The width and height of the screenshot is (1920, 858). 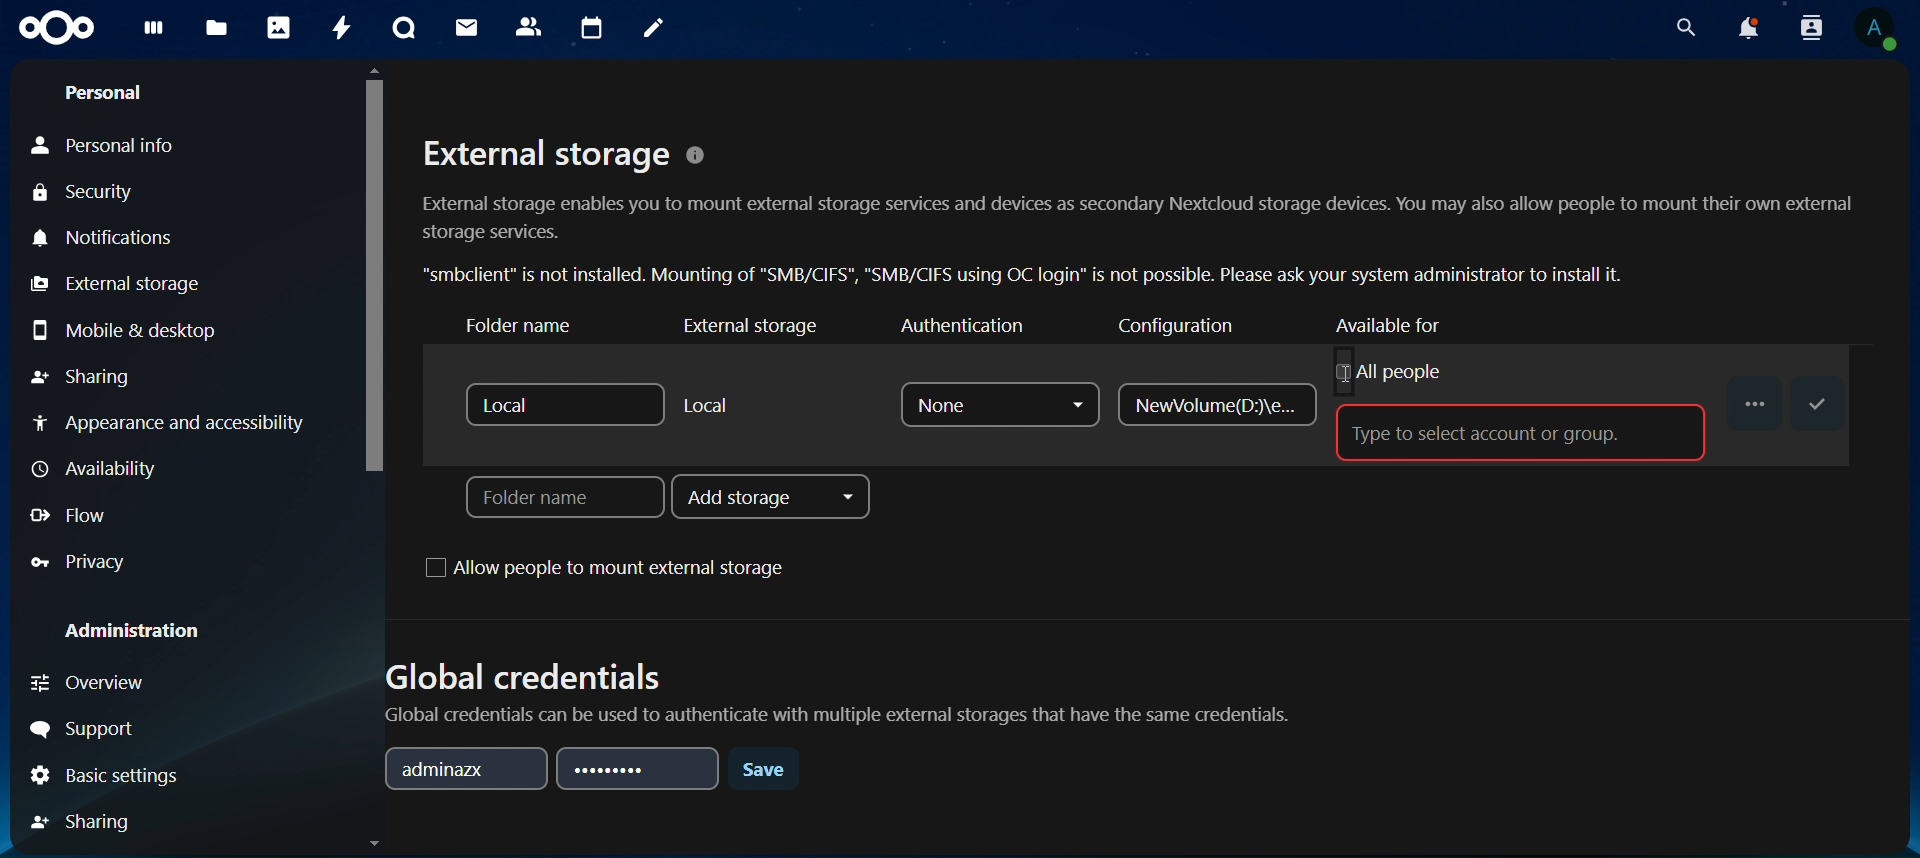 I want to click on notes, so click(x=652, y=28).